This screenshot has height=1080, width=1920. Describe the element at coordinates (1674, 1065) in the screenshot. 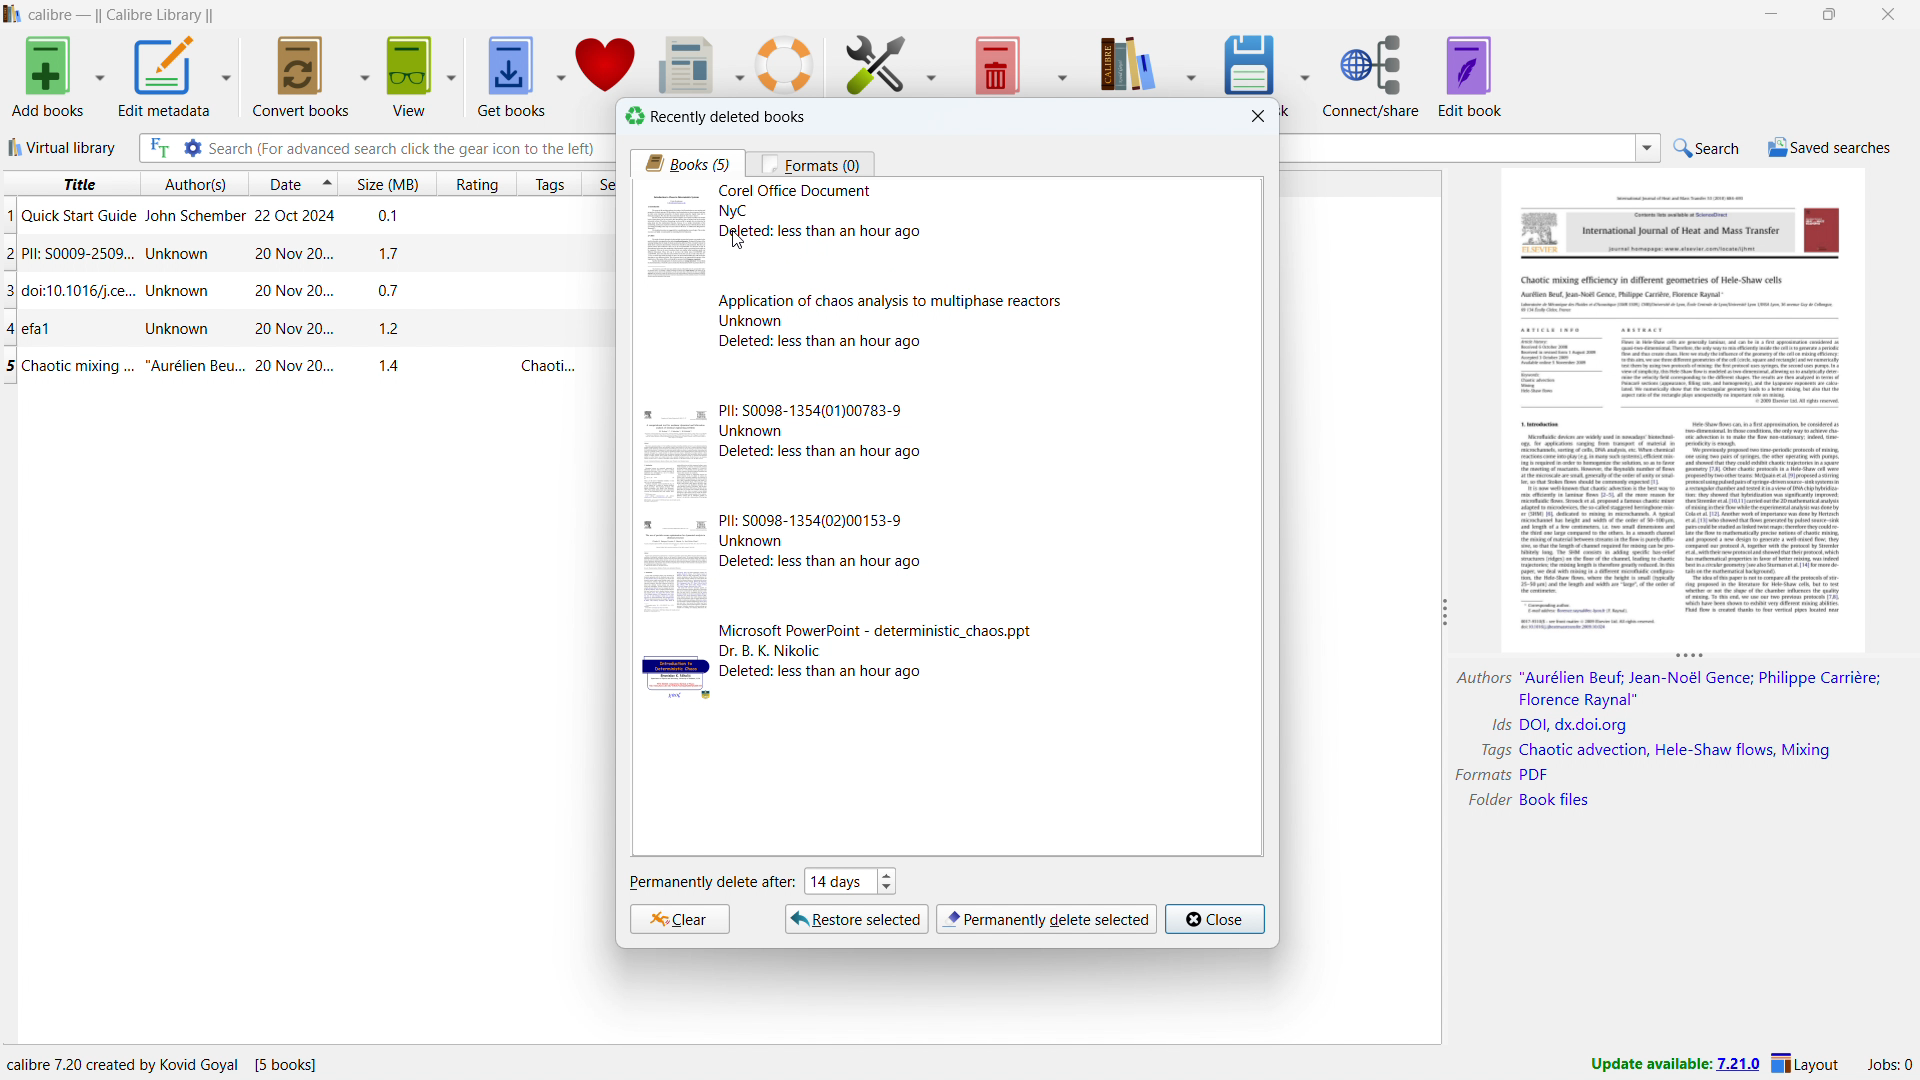

I see `update` at that location.